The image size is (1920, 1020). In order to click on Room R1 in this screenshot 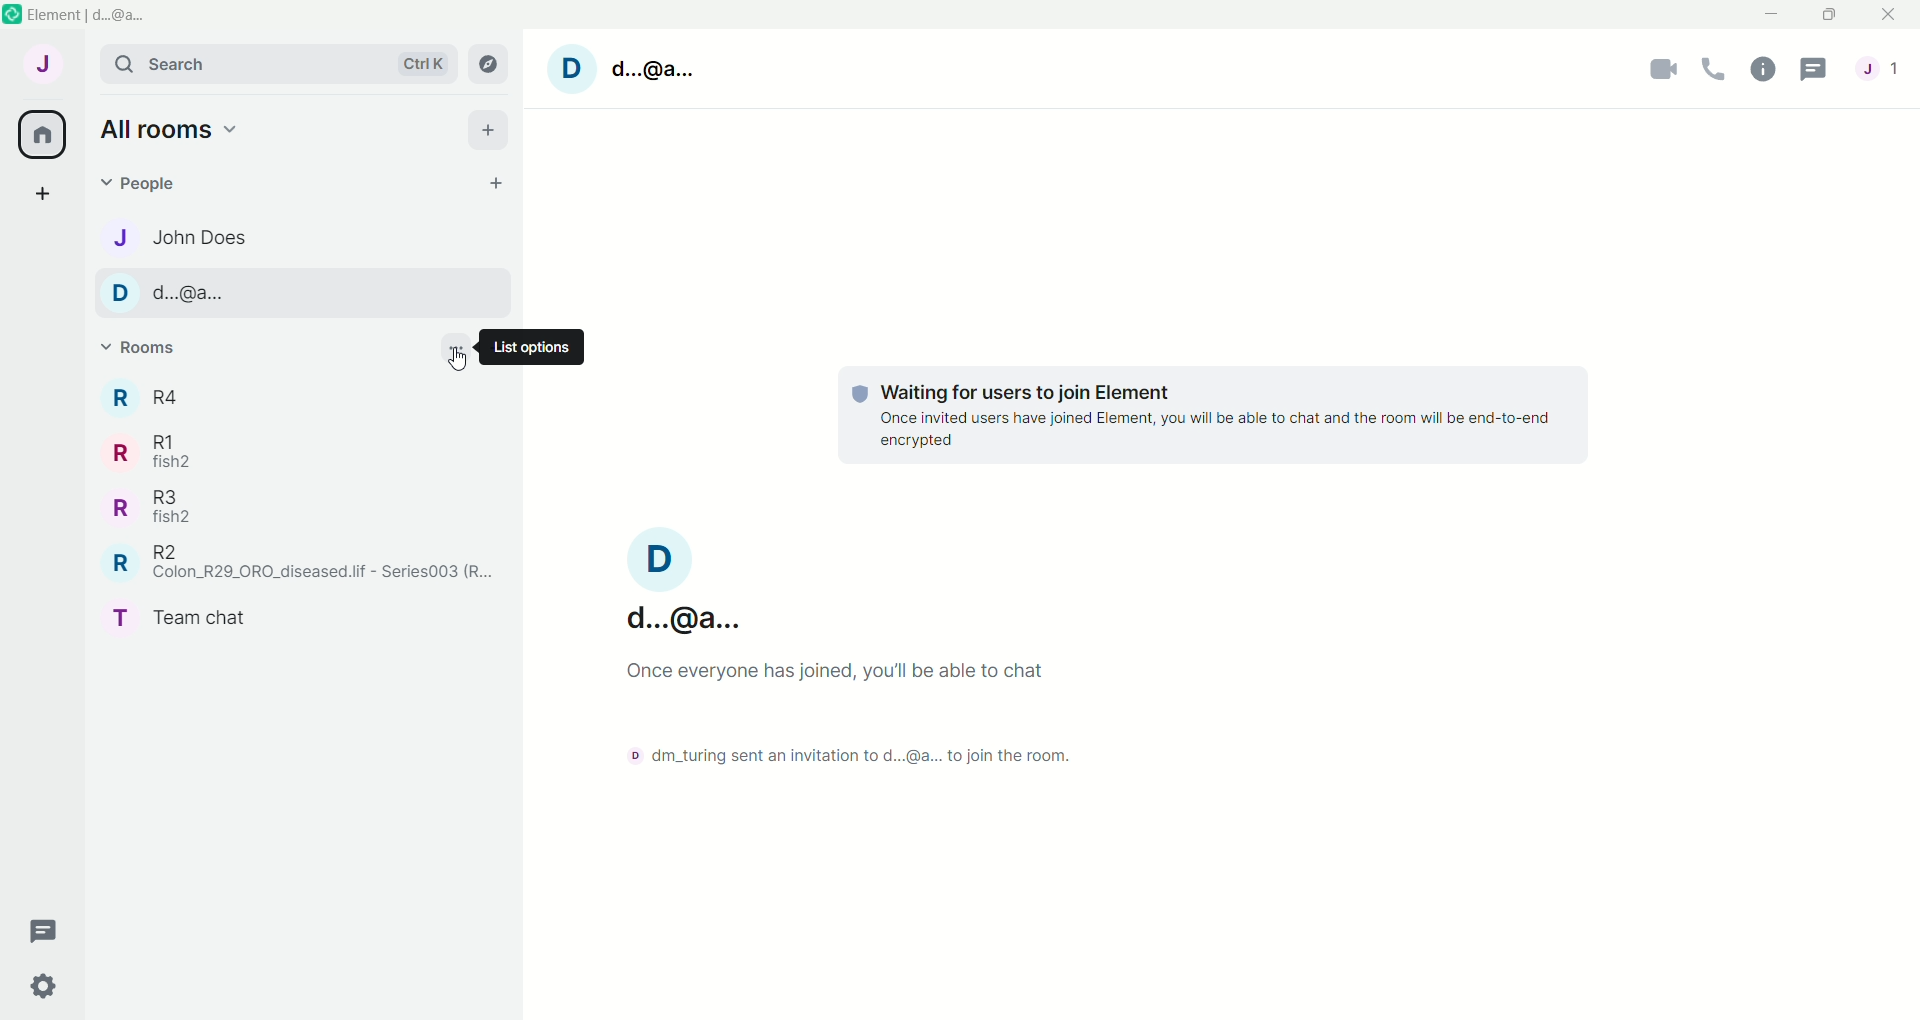, I will do `click(148, 450)`.